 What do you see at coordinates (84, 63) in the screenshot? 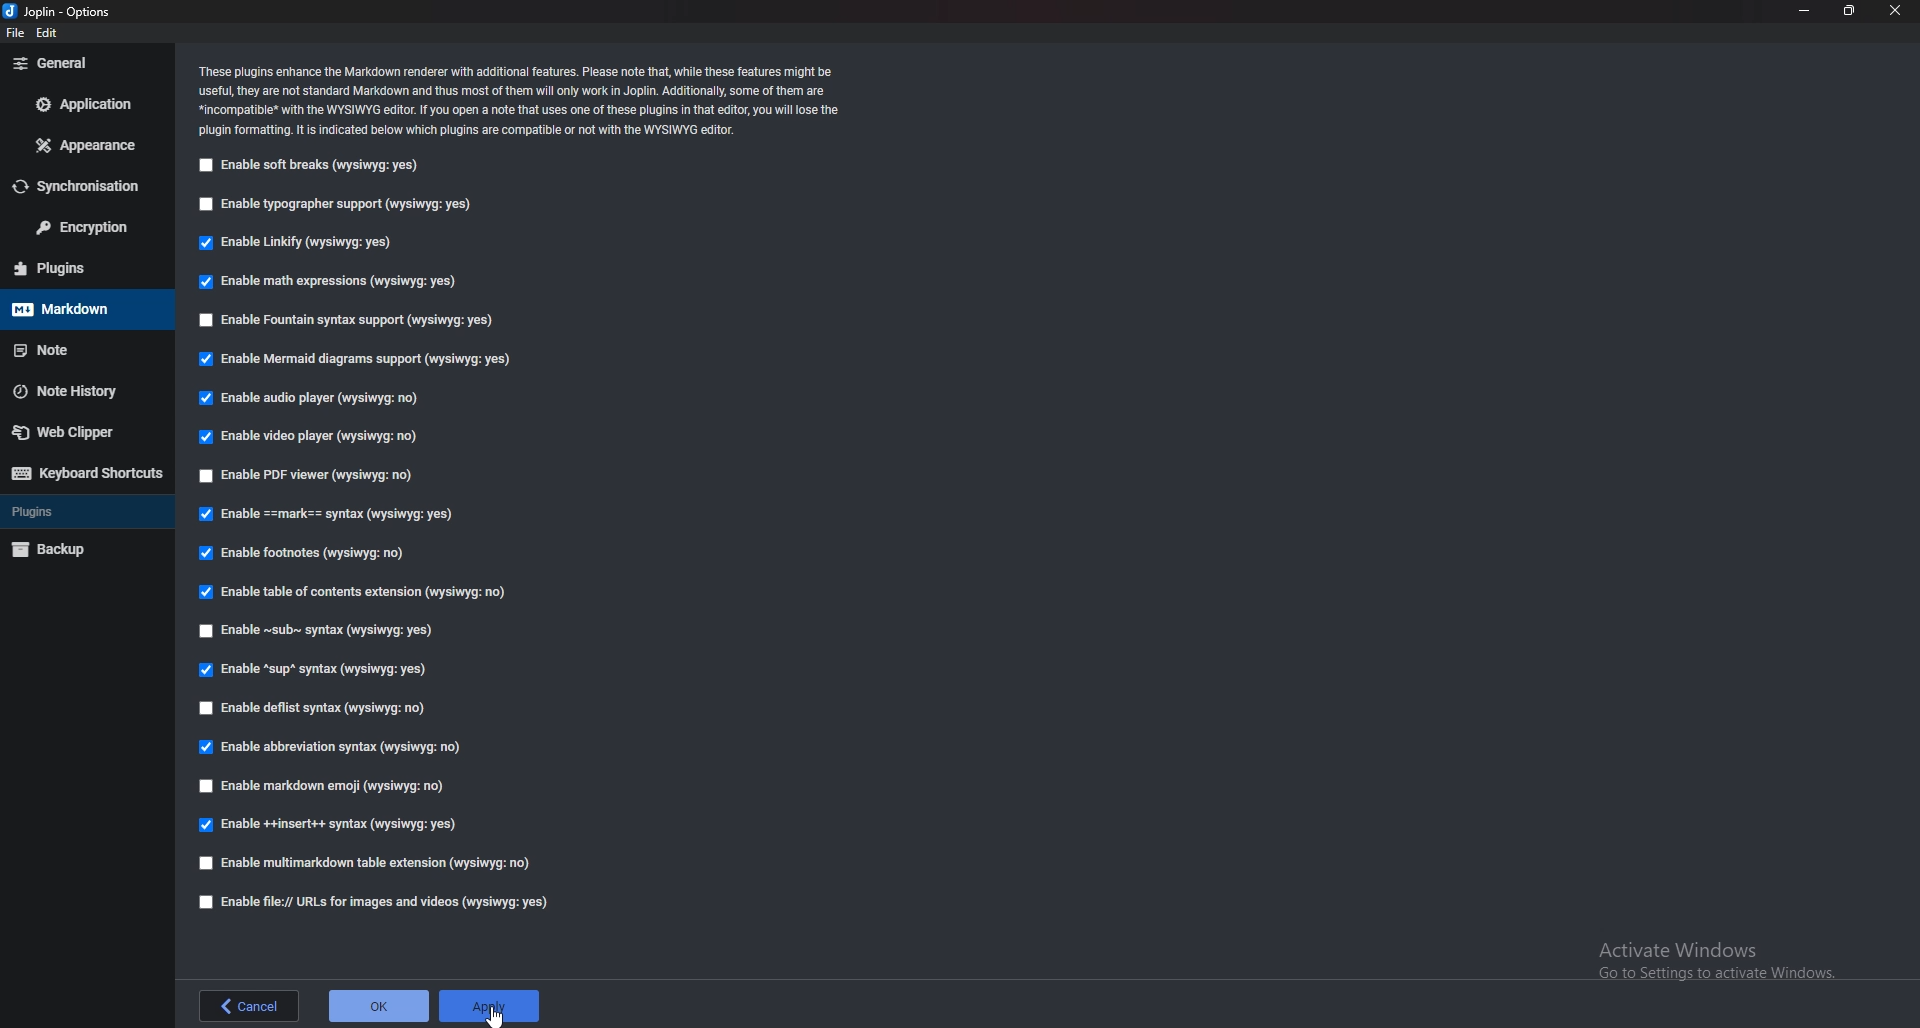
I see `general` at bounding box center [84, 63].